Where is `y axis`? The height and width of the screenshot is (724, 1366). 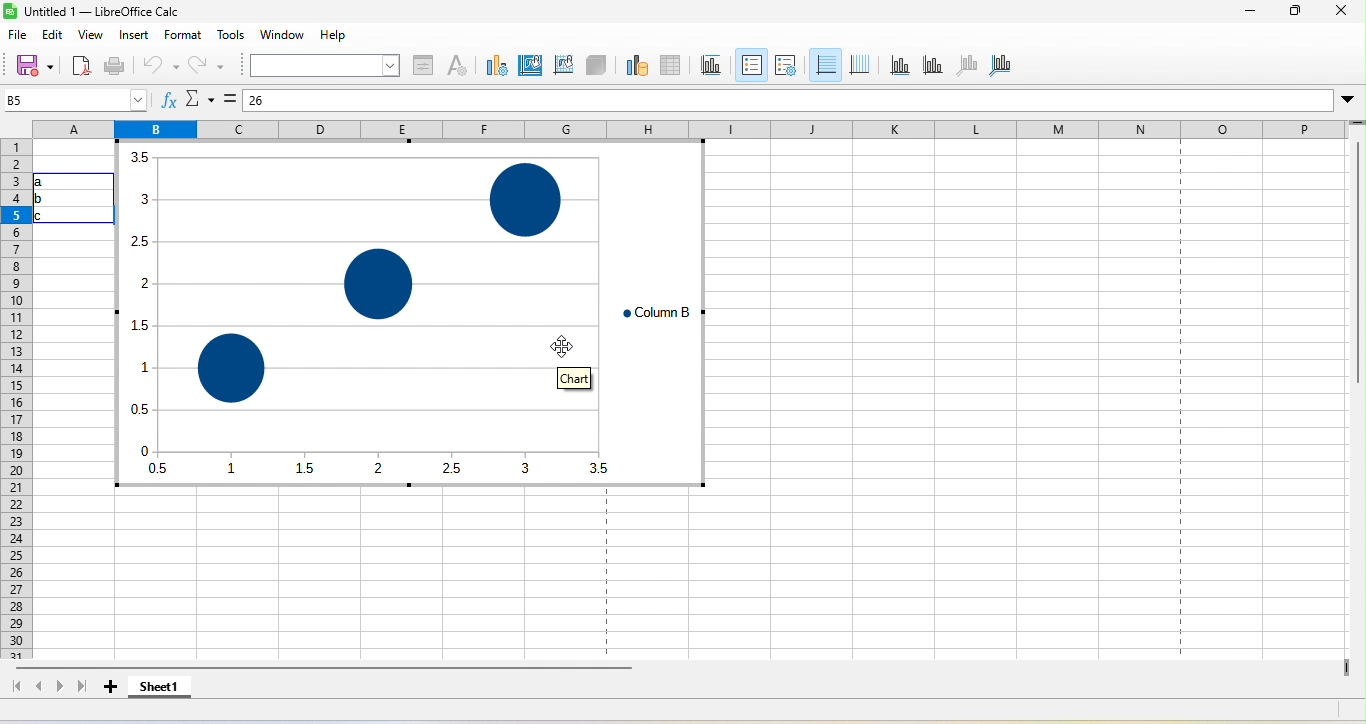
y axis is located at coordinates (927, 66).